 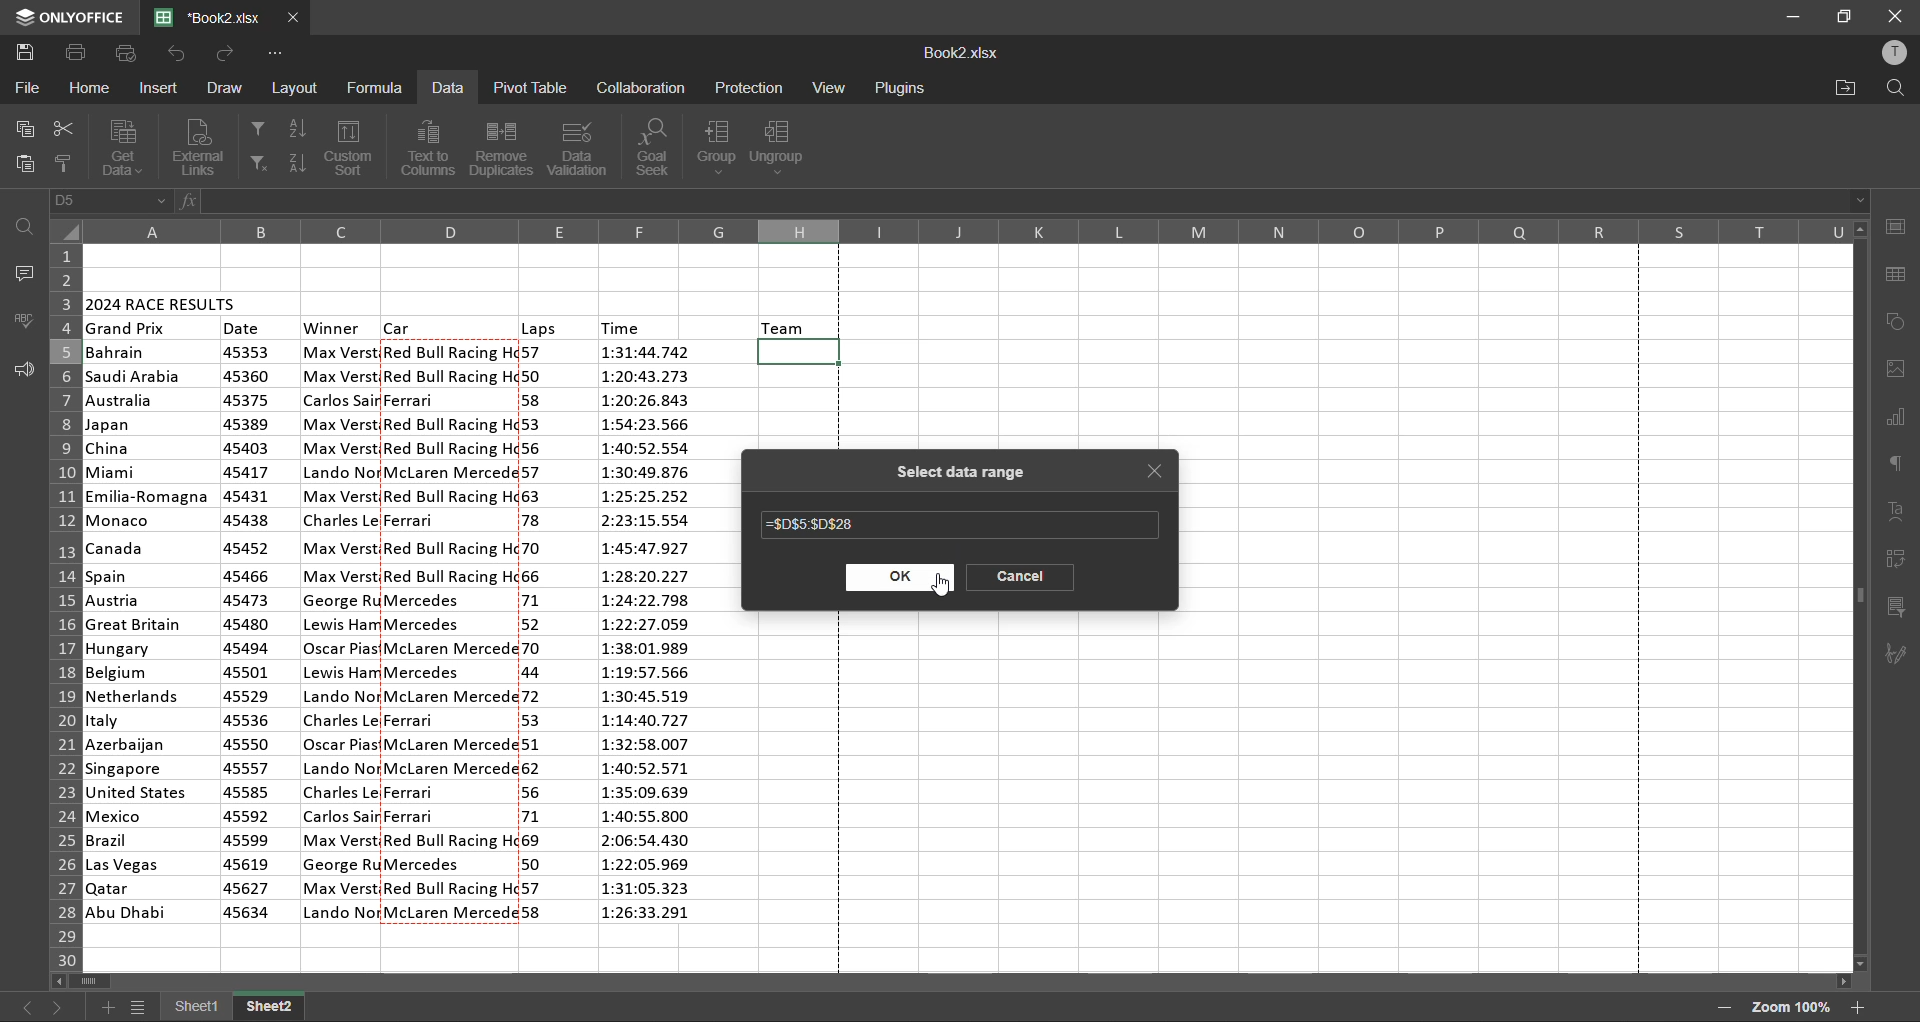 What do you see at coordinates (68, 17) in the screenshot?
I see `app name` at bounding box center [68, 17].